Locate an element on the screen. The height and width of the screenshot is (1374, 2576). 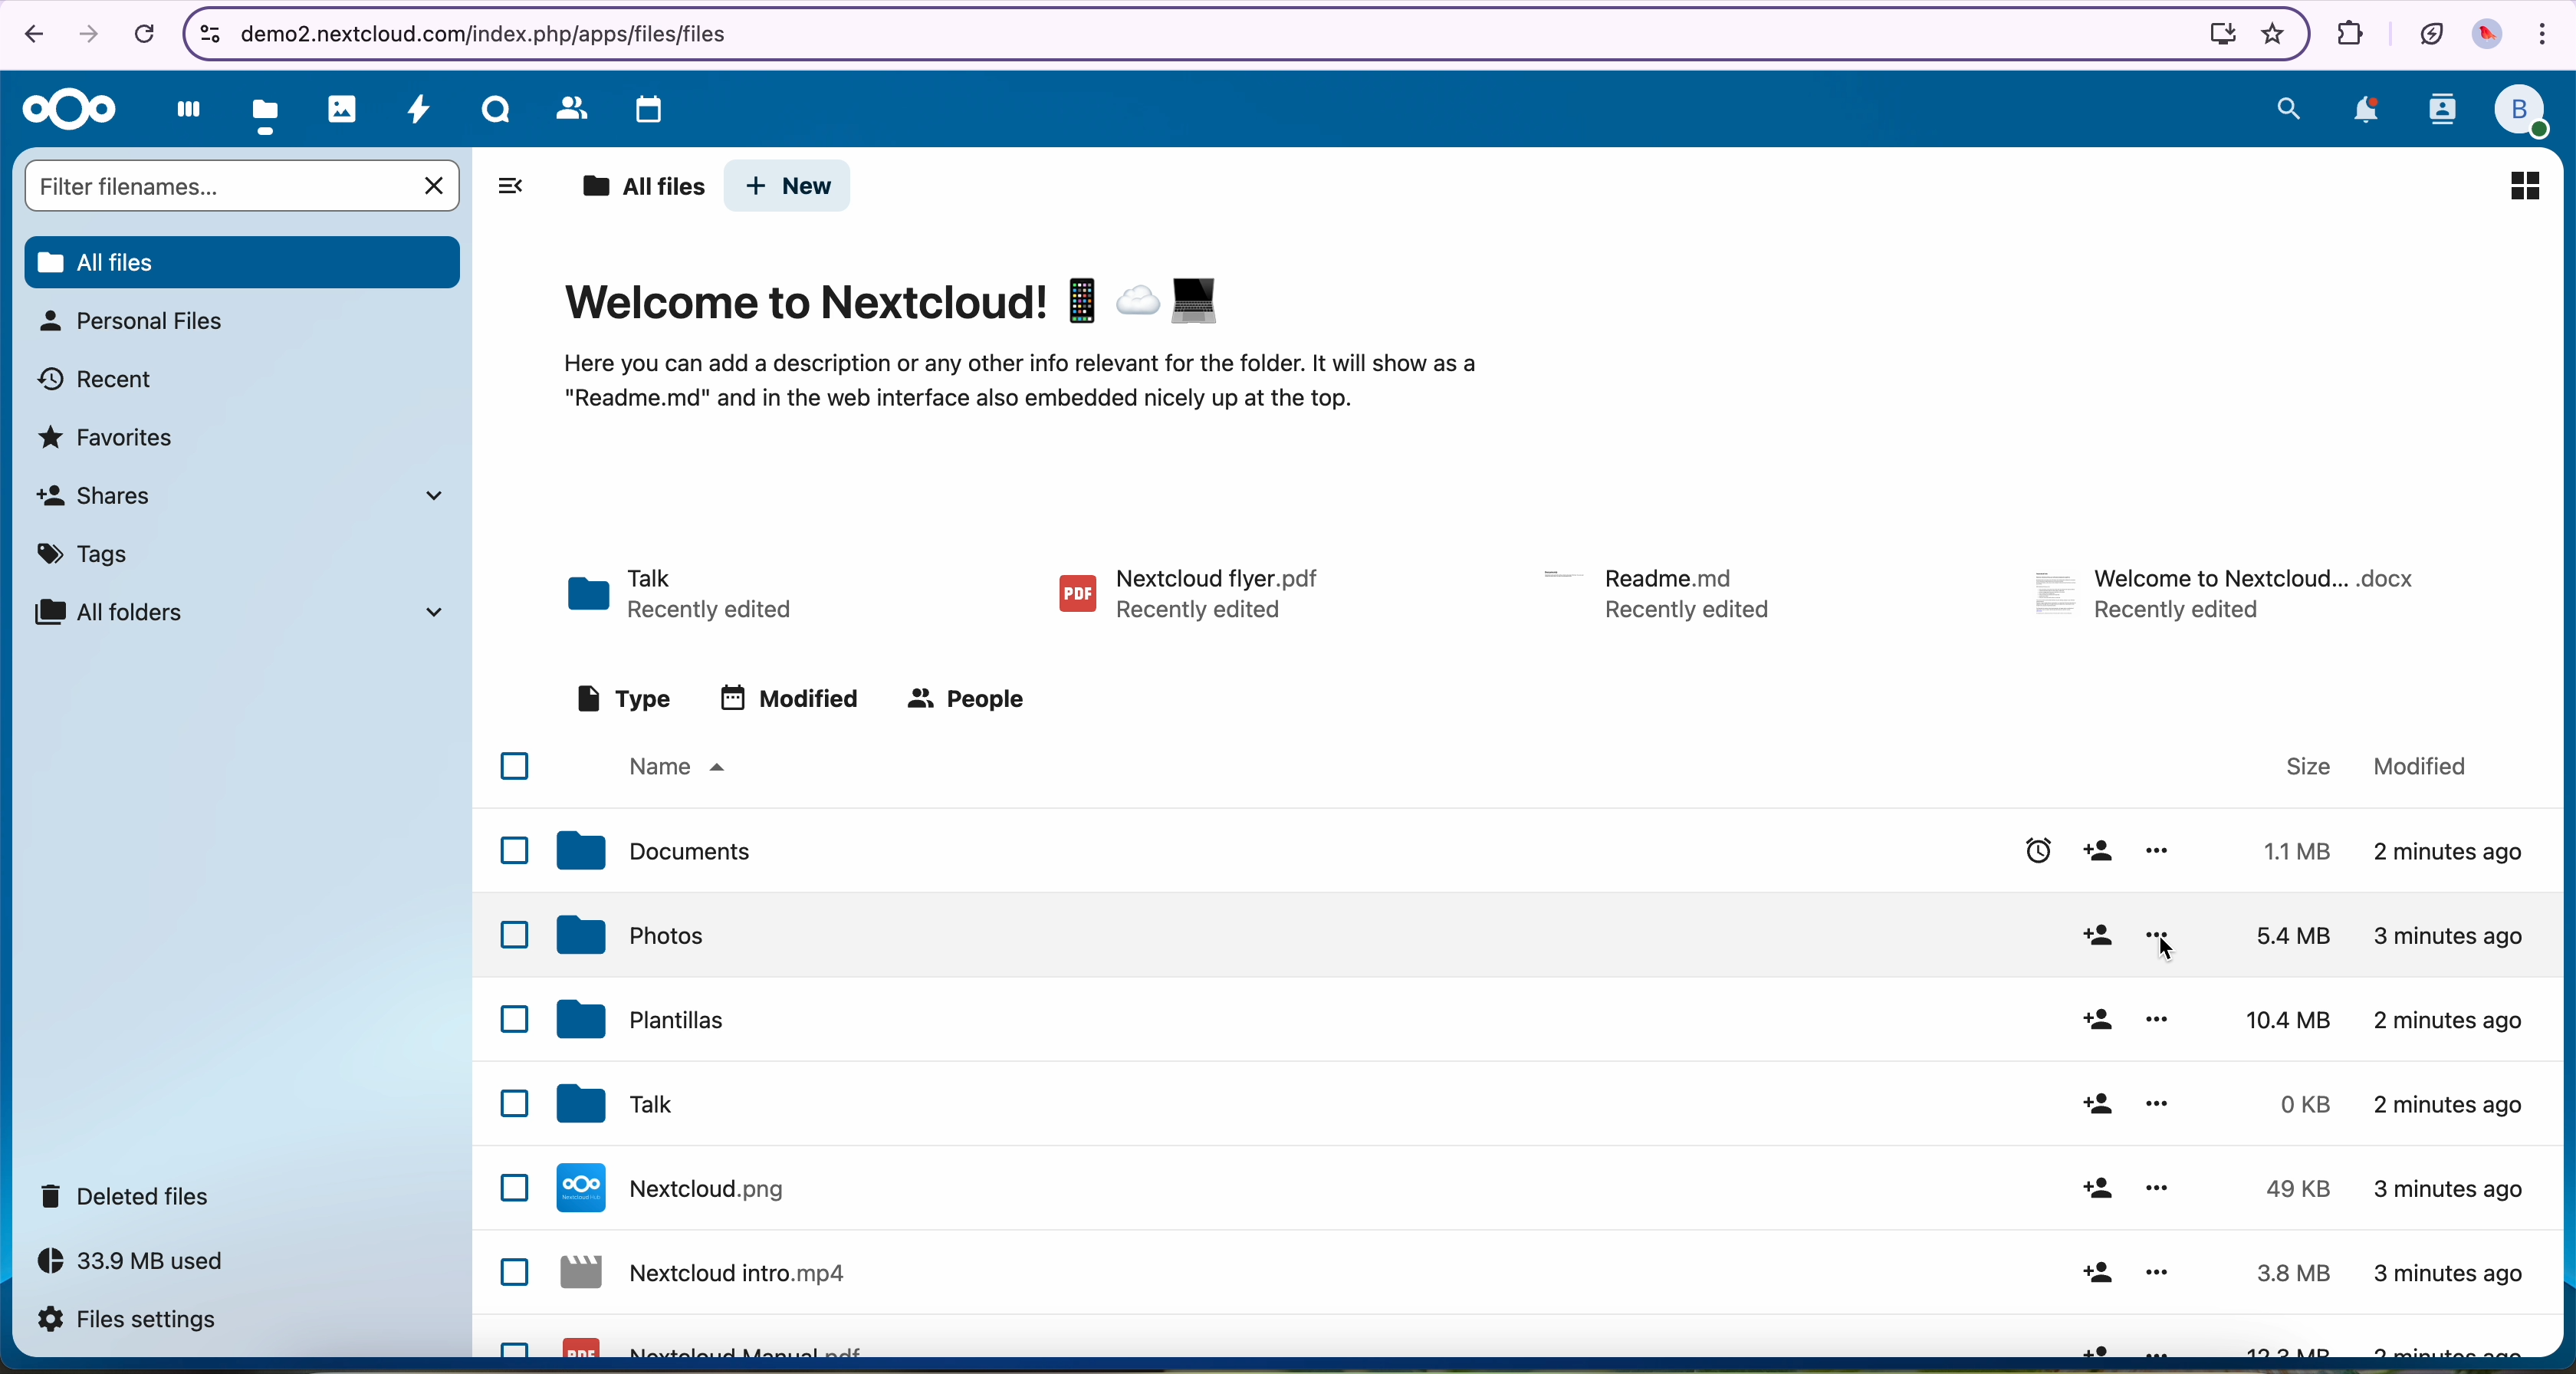
files settings is located at coordinates (127, 1321).